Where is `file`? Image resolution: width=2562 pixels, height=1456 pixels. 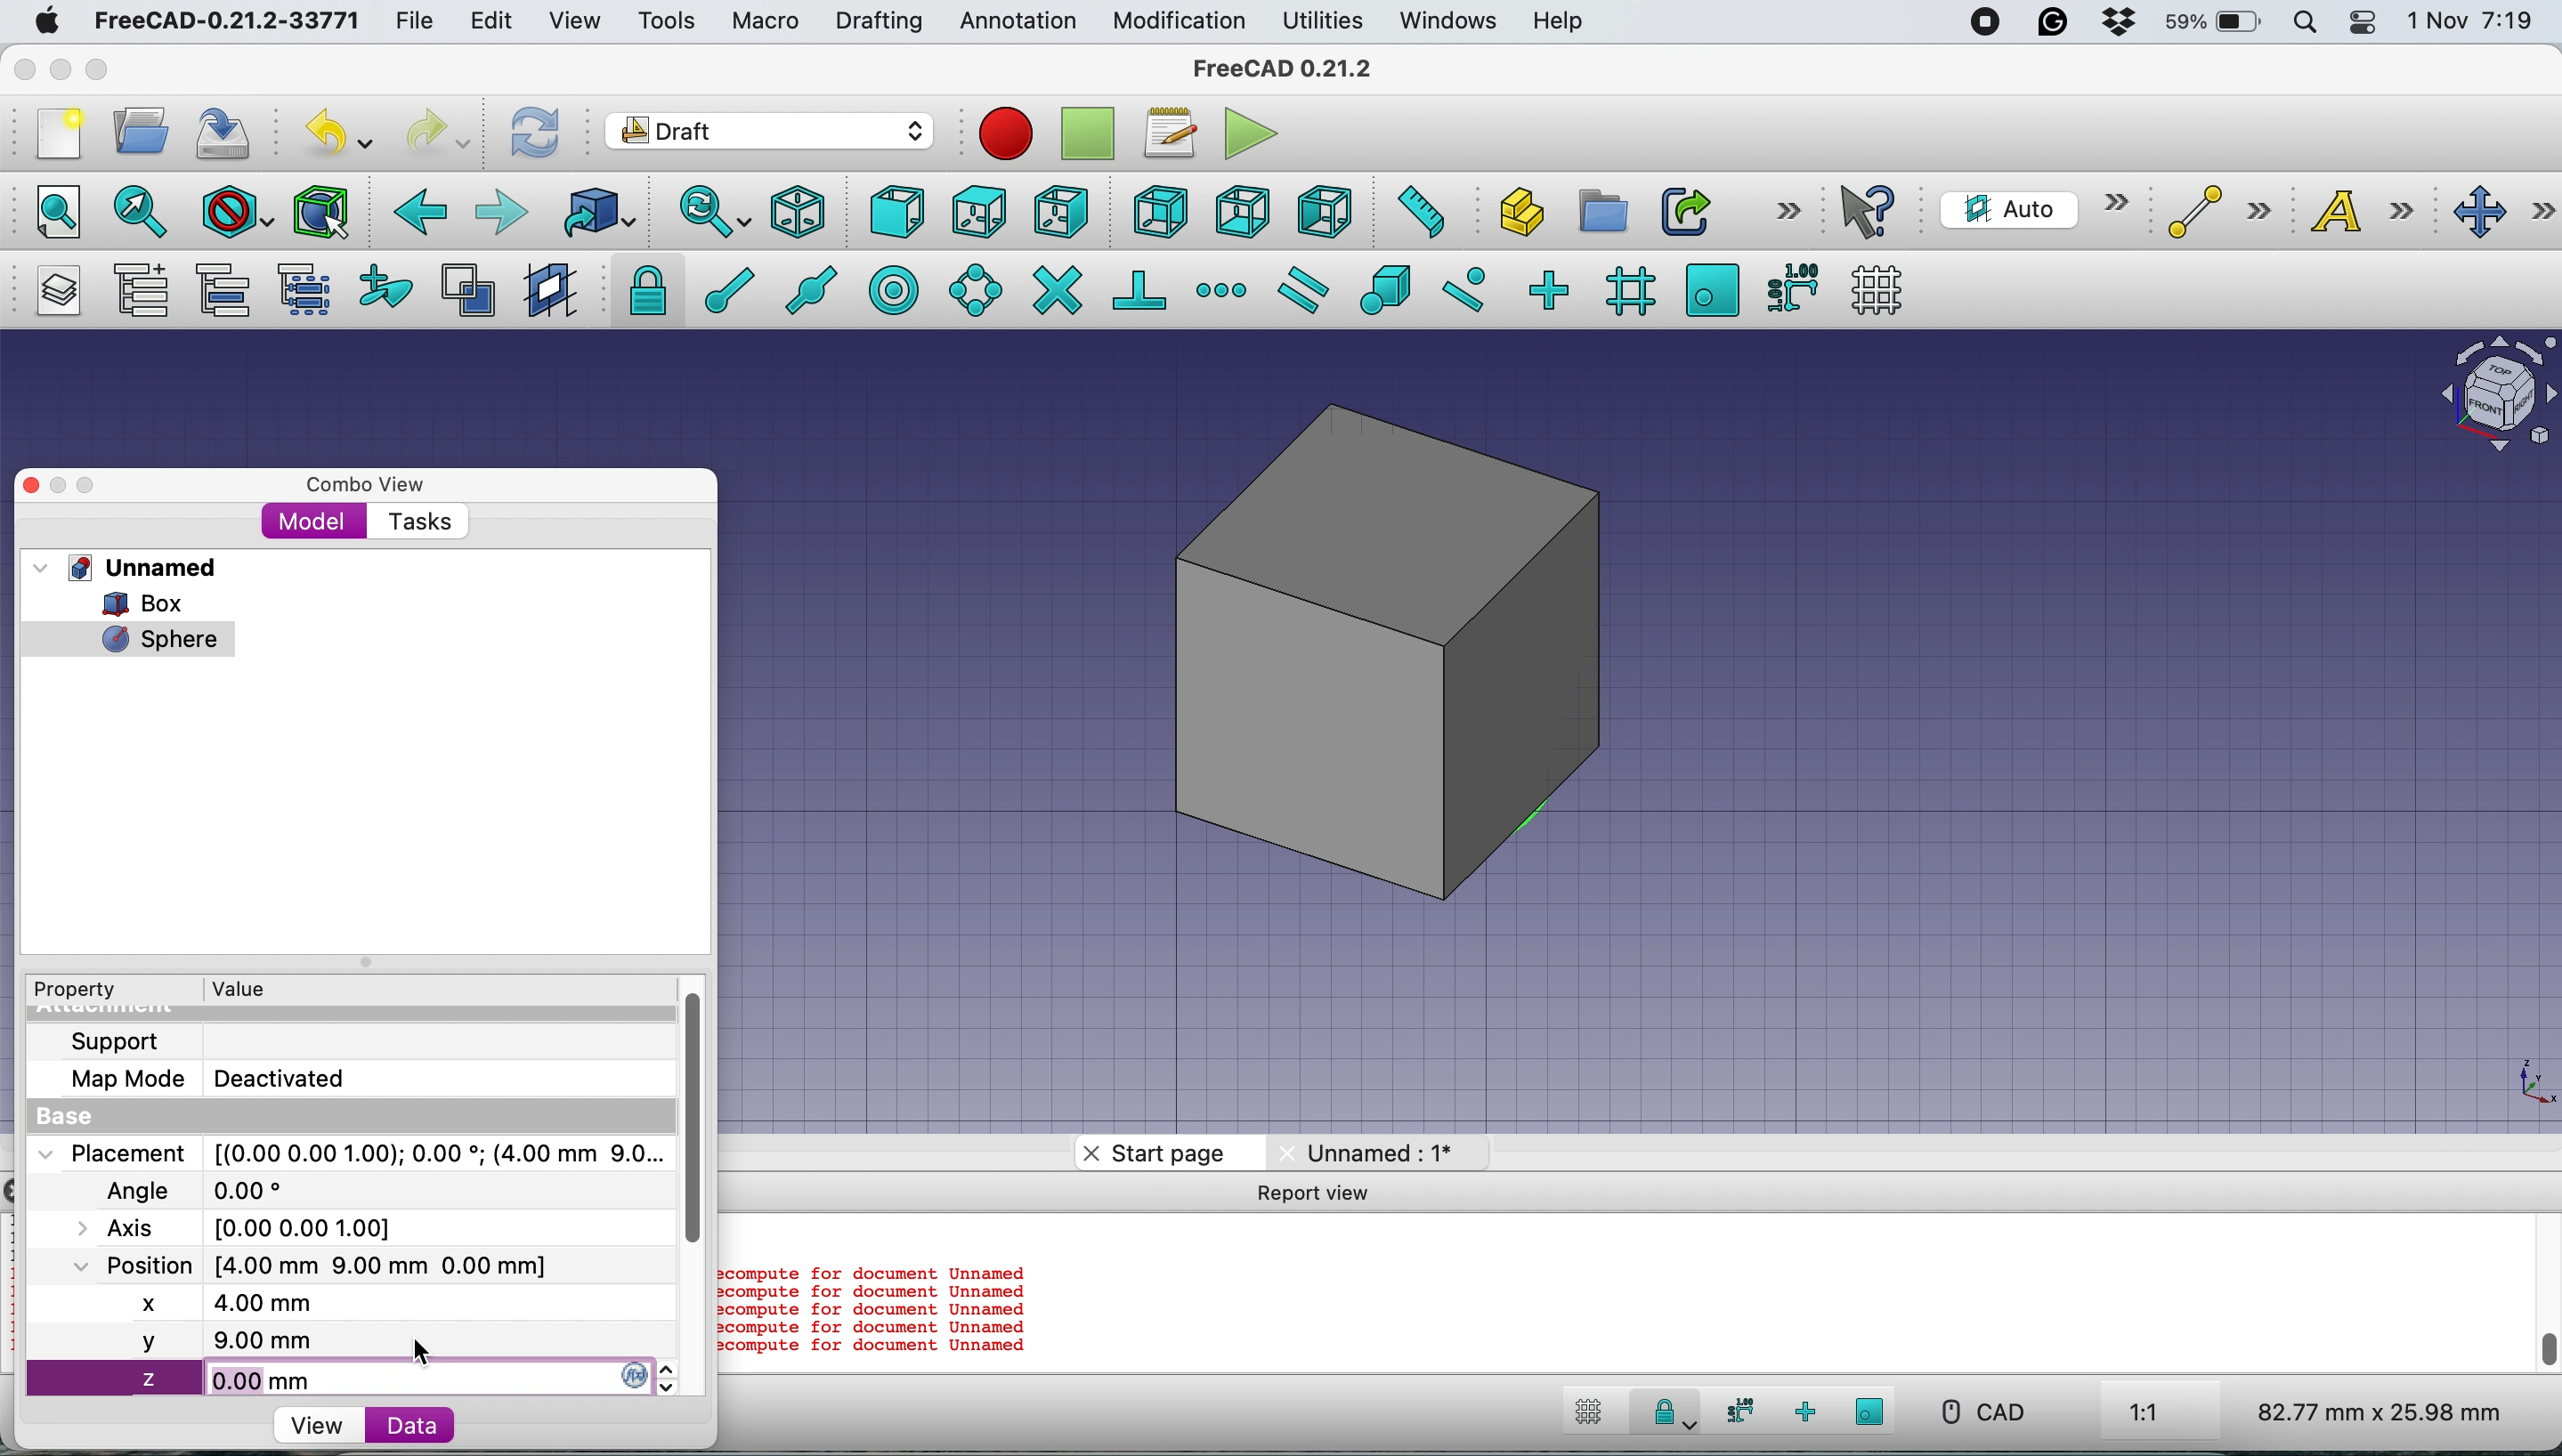 file is located at coordinates (414, 22).